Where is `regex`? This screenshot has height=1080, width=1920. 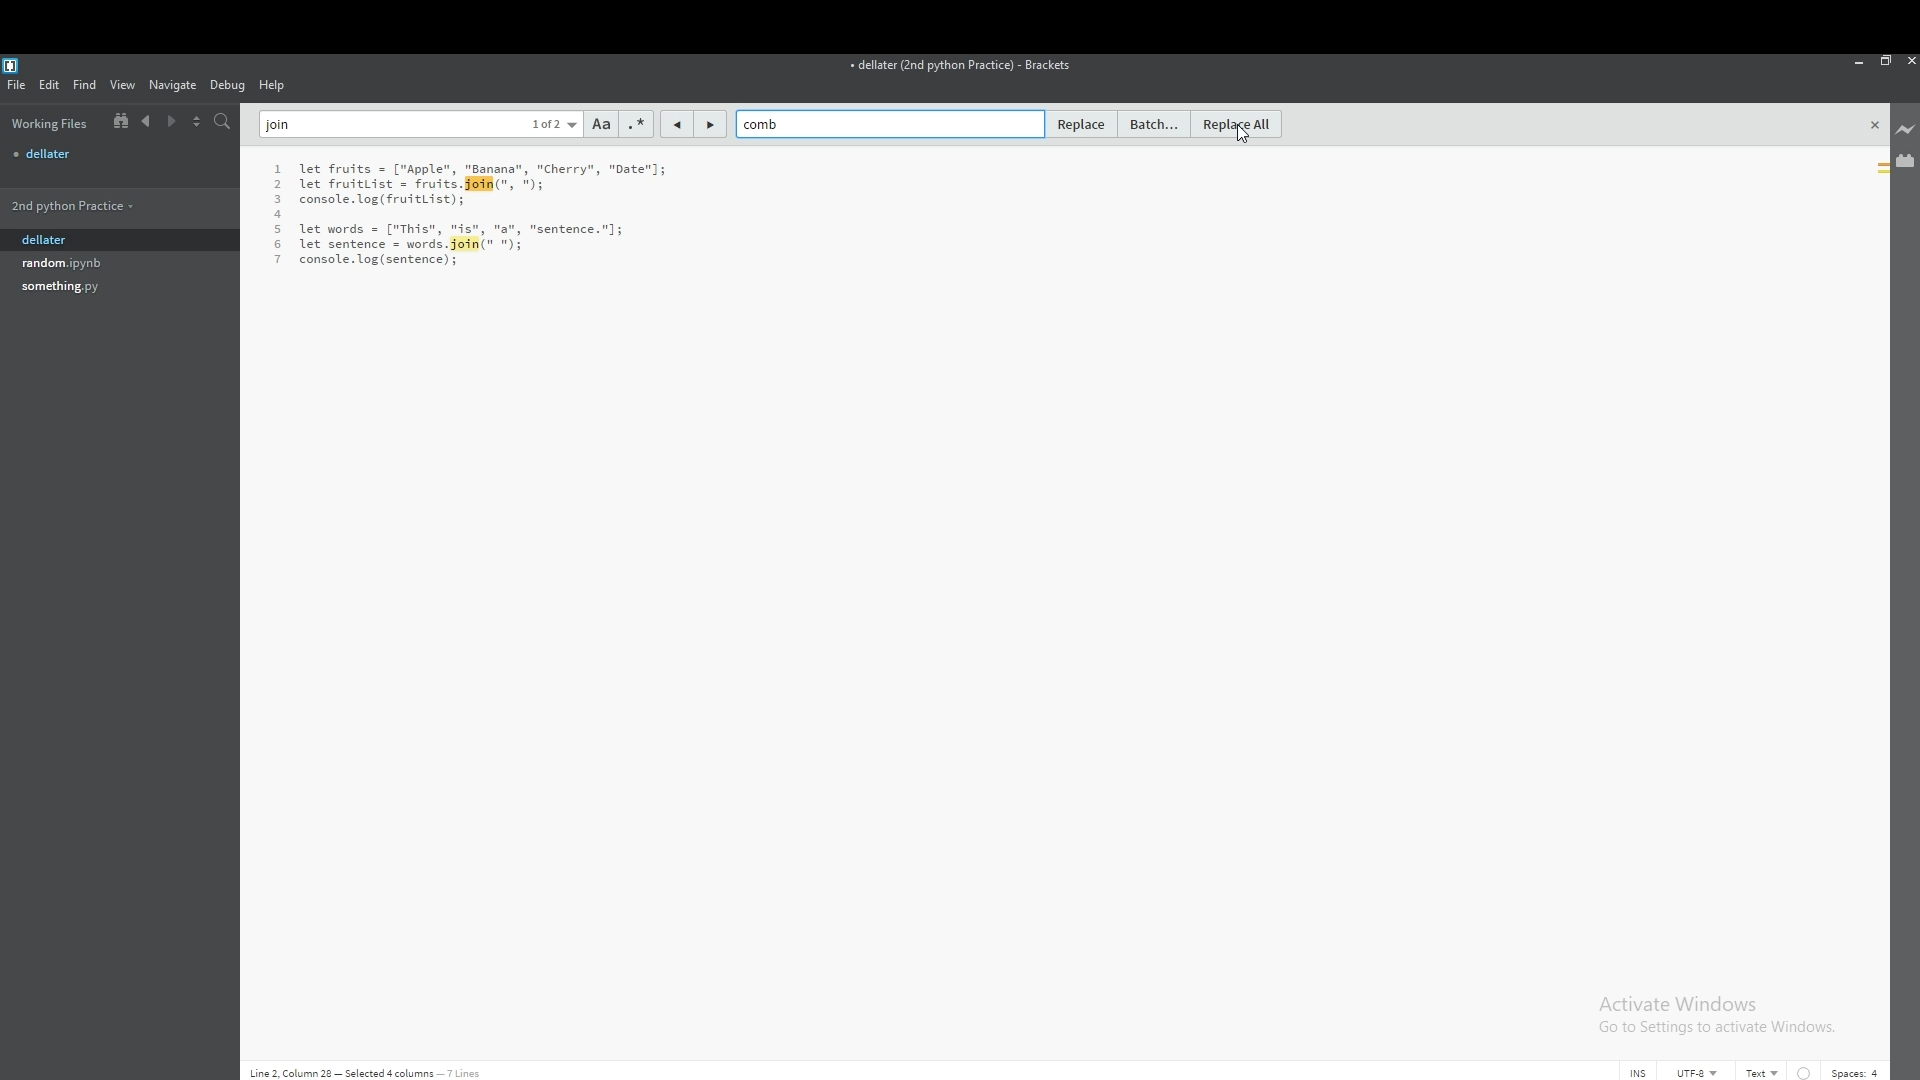 regex is located at coordinates (636, 124).